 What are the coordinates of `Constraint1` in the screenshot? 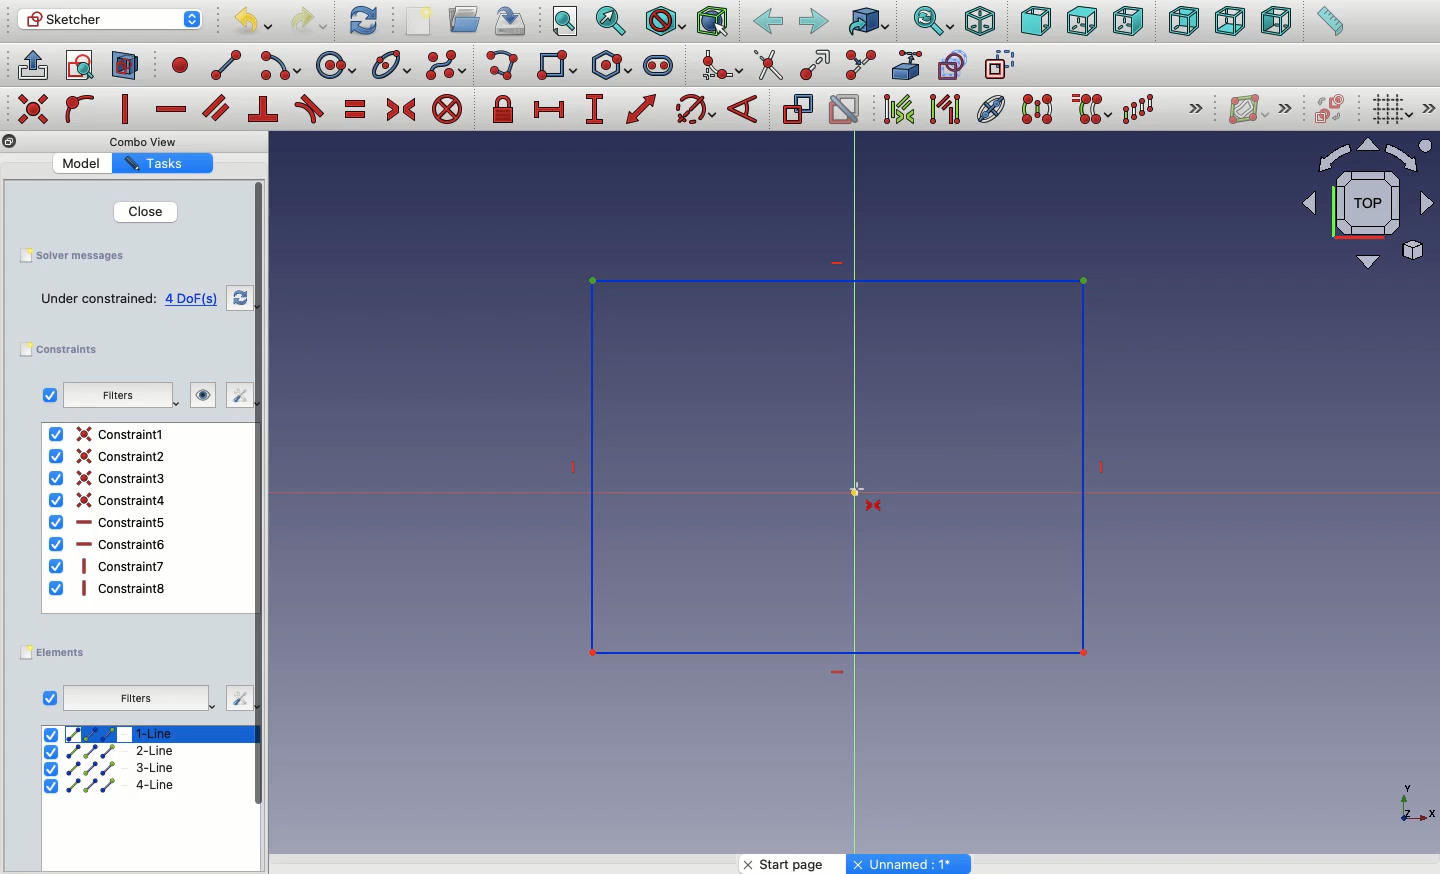 It's located at (106, 434).